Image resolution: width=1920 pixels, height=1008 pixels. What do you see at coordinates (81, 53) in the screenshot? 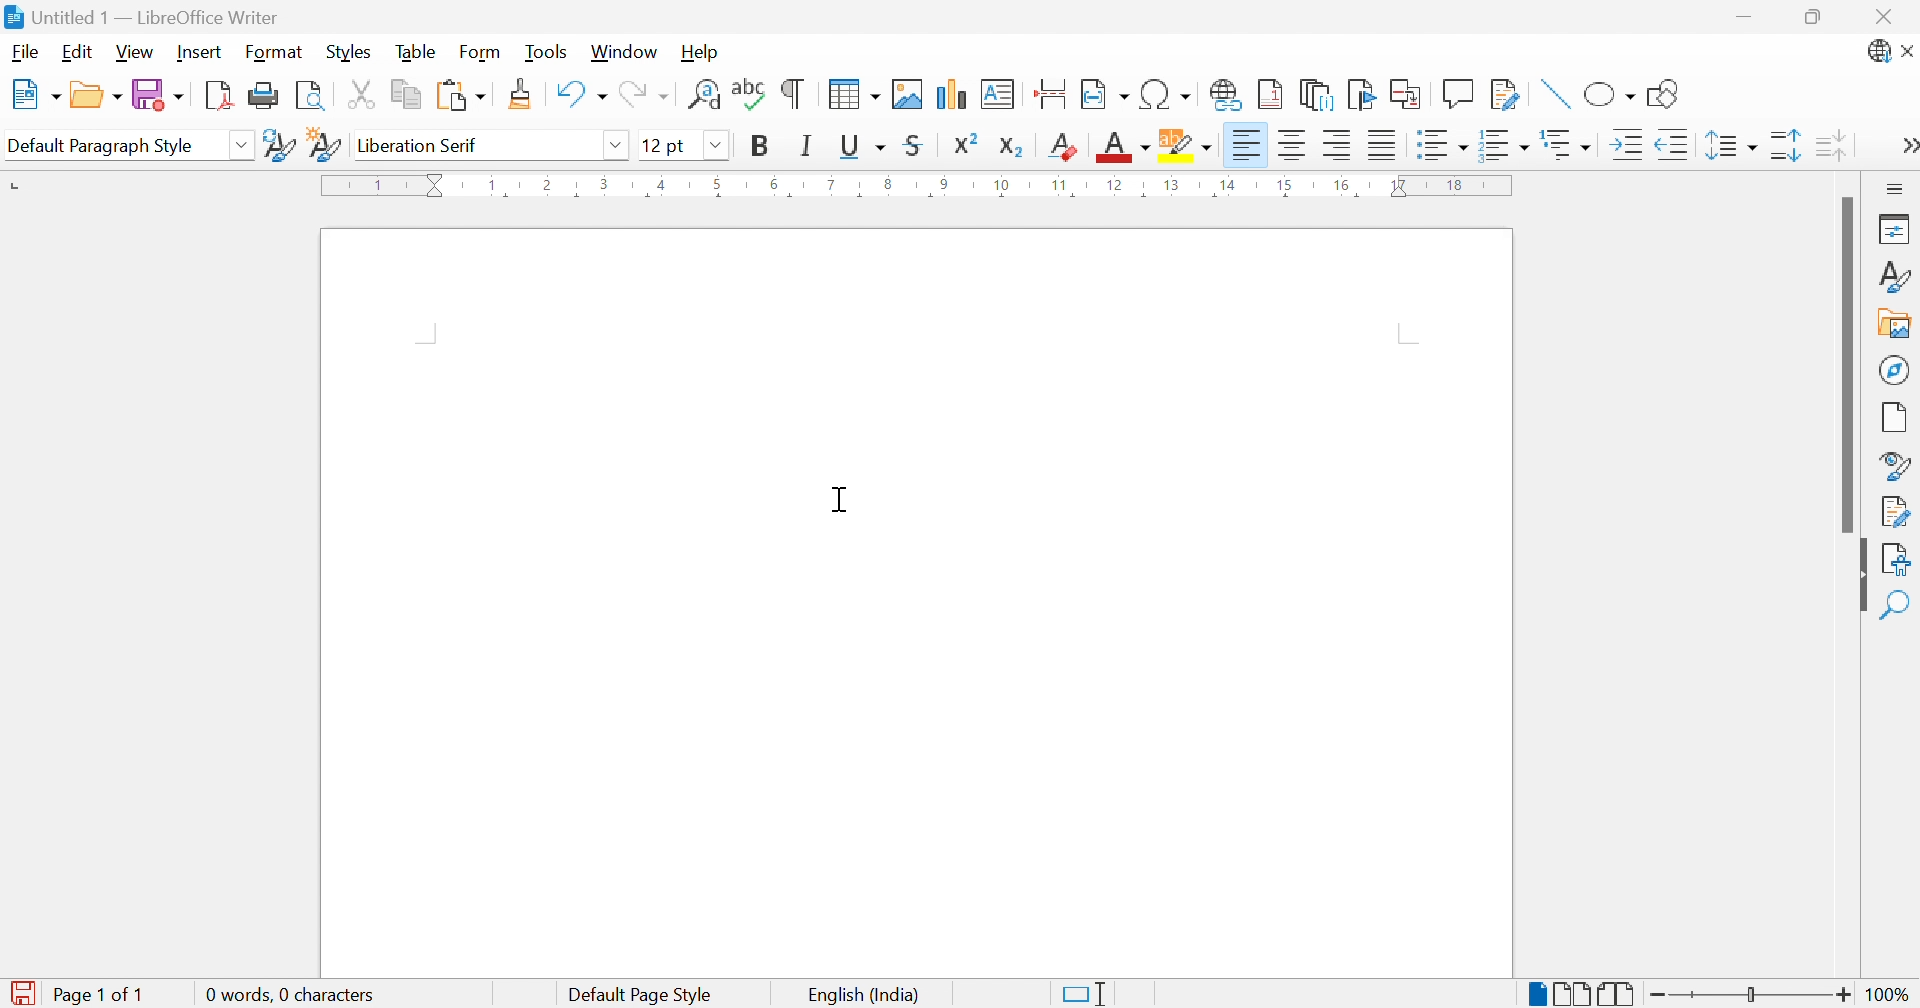
I see `Edit` at bounding box center [81, 53].